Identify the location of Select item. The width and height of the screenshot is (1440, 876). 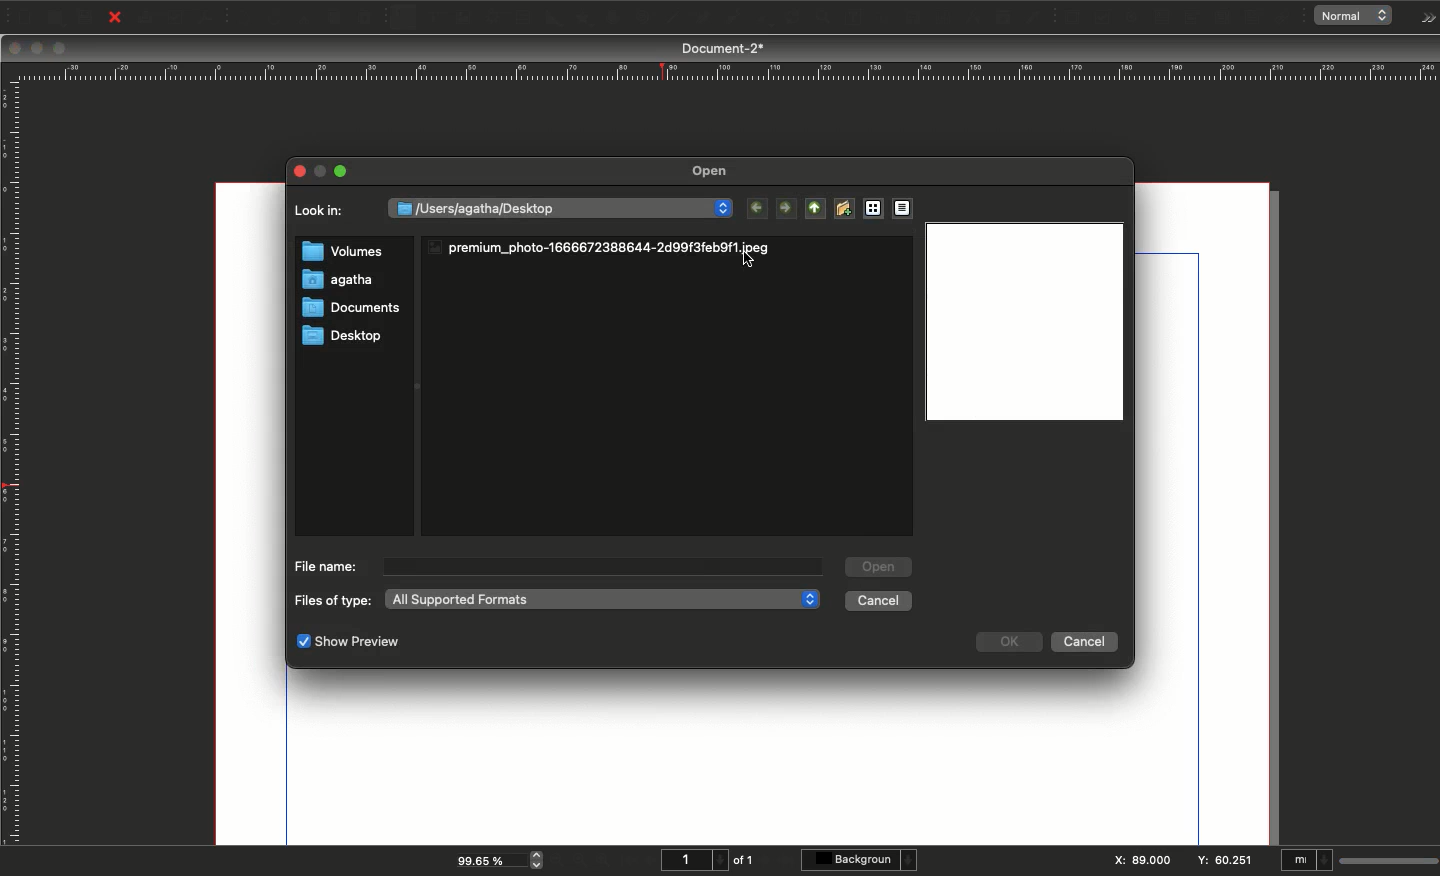
(404, 19).